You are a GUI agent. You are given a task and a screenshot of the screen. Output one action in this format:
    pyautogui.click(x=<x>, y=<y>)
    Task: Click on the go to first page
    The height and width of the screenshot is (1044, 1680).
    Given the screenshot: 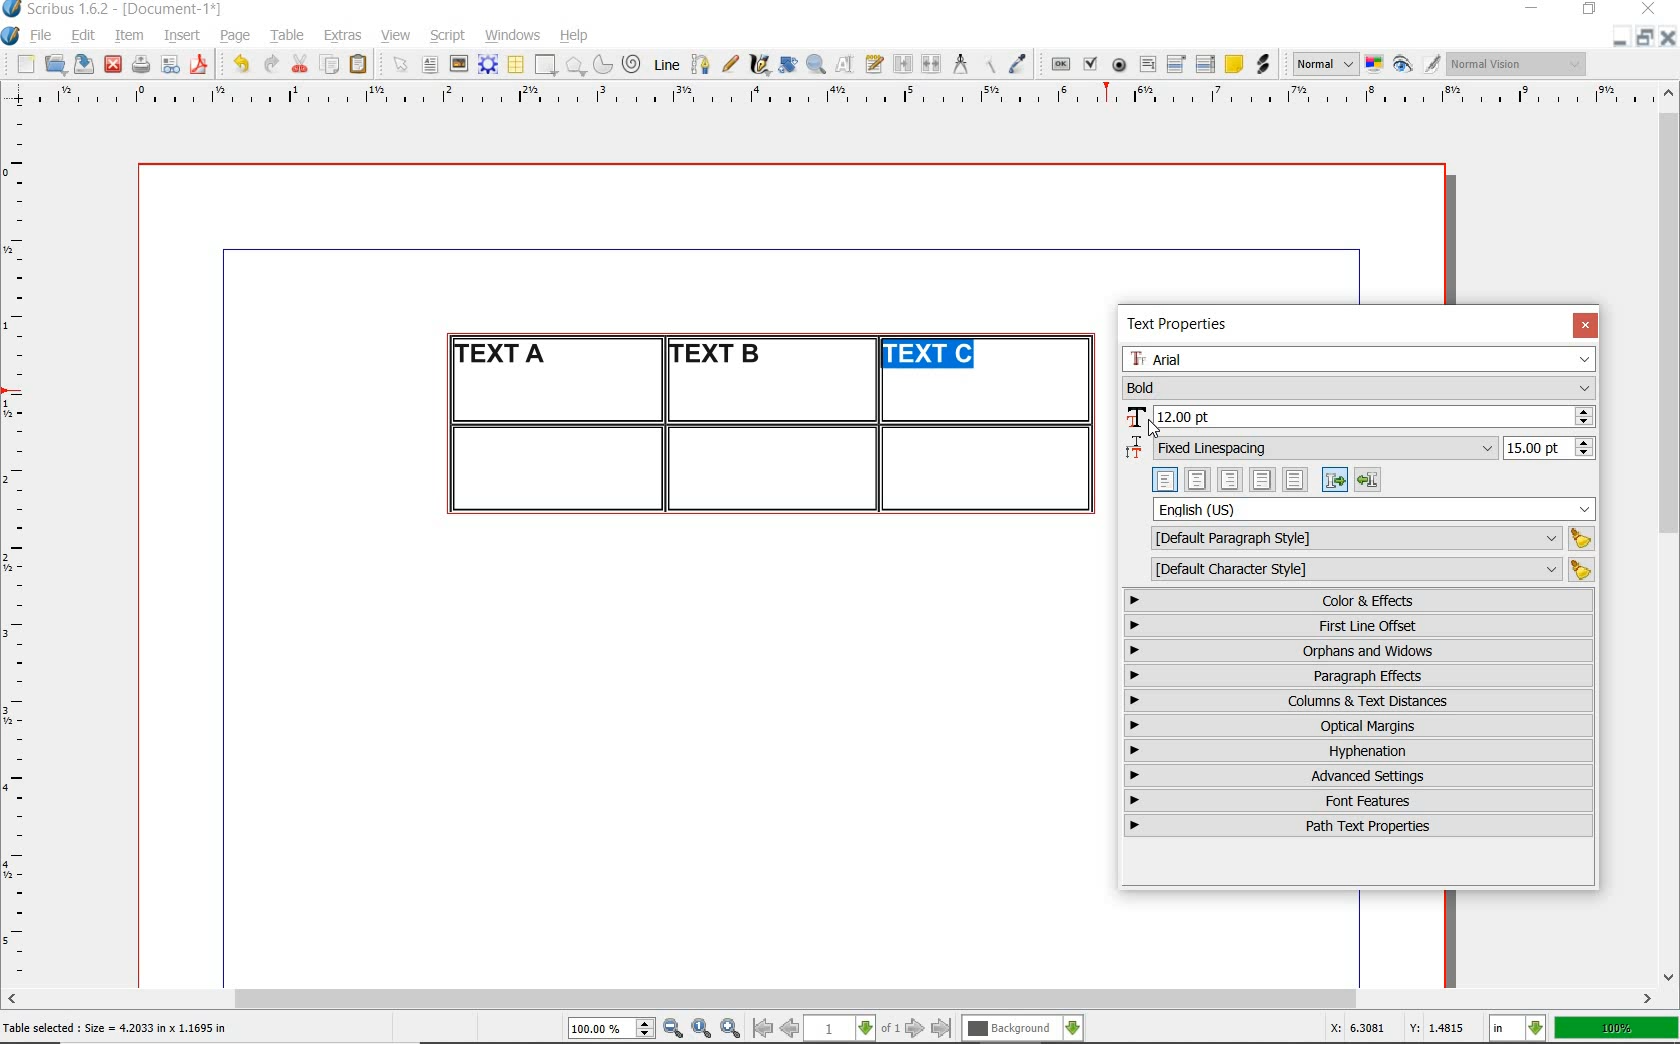 What is the action you would take?
    pyautogui.click(x=761, y=1028)
    